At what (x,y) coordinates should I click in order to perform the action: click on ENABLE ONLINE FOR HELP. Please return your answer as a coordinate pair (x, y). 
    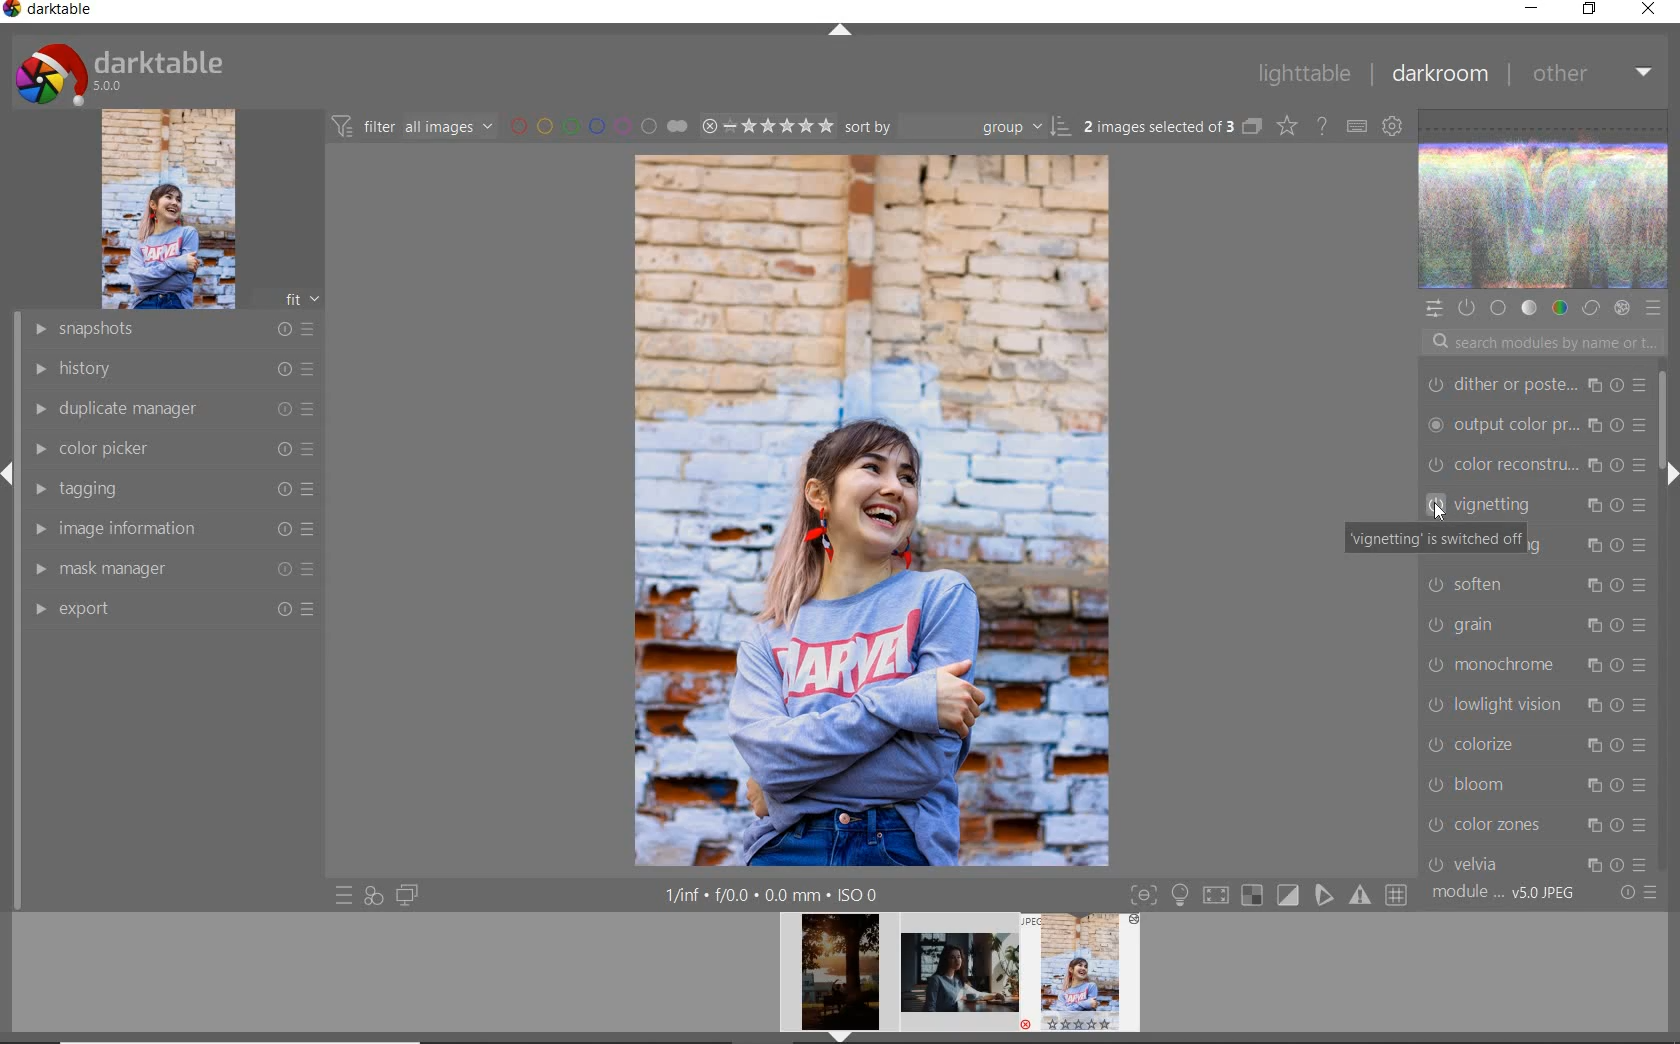
    Looking at the image, I should click on (1321, 124).